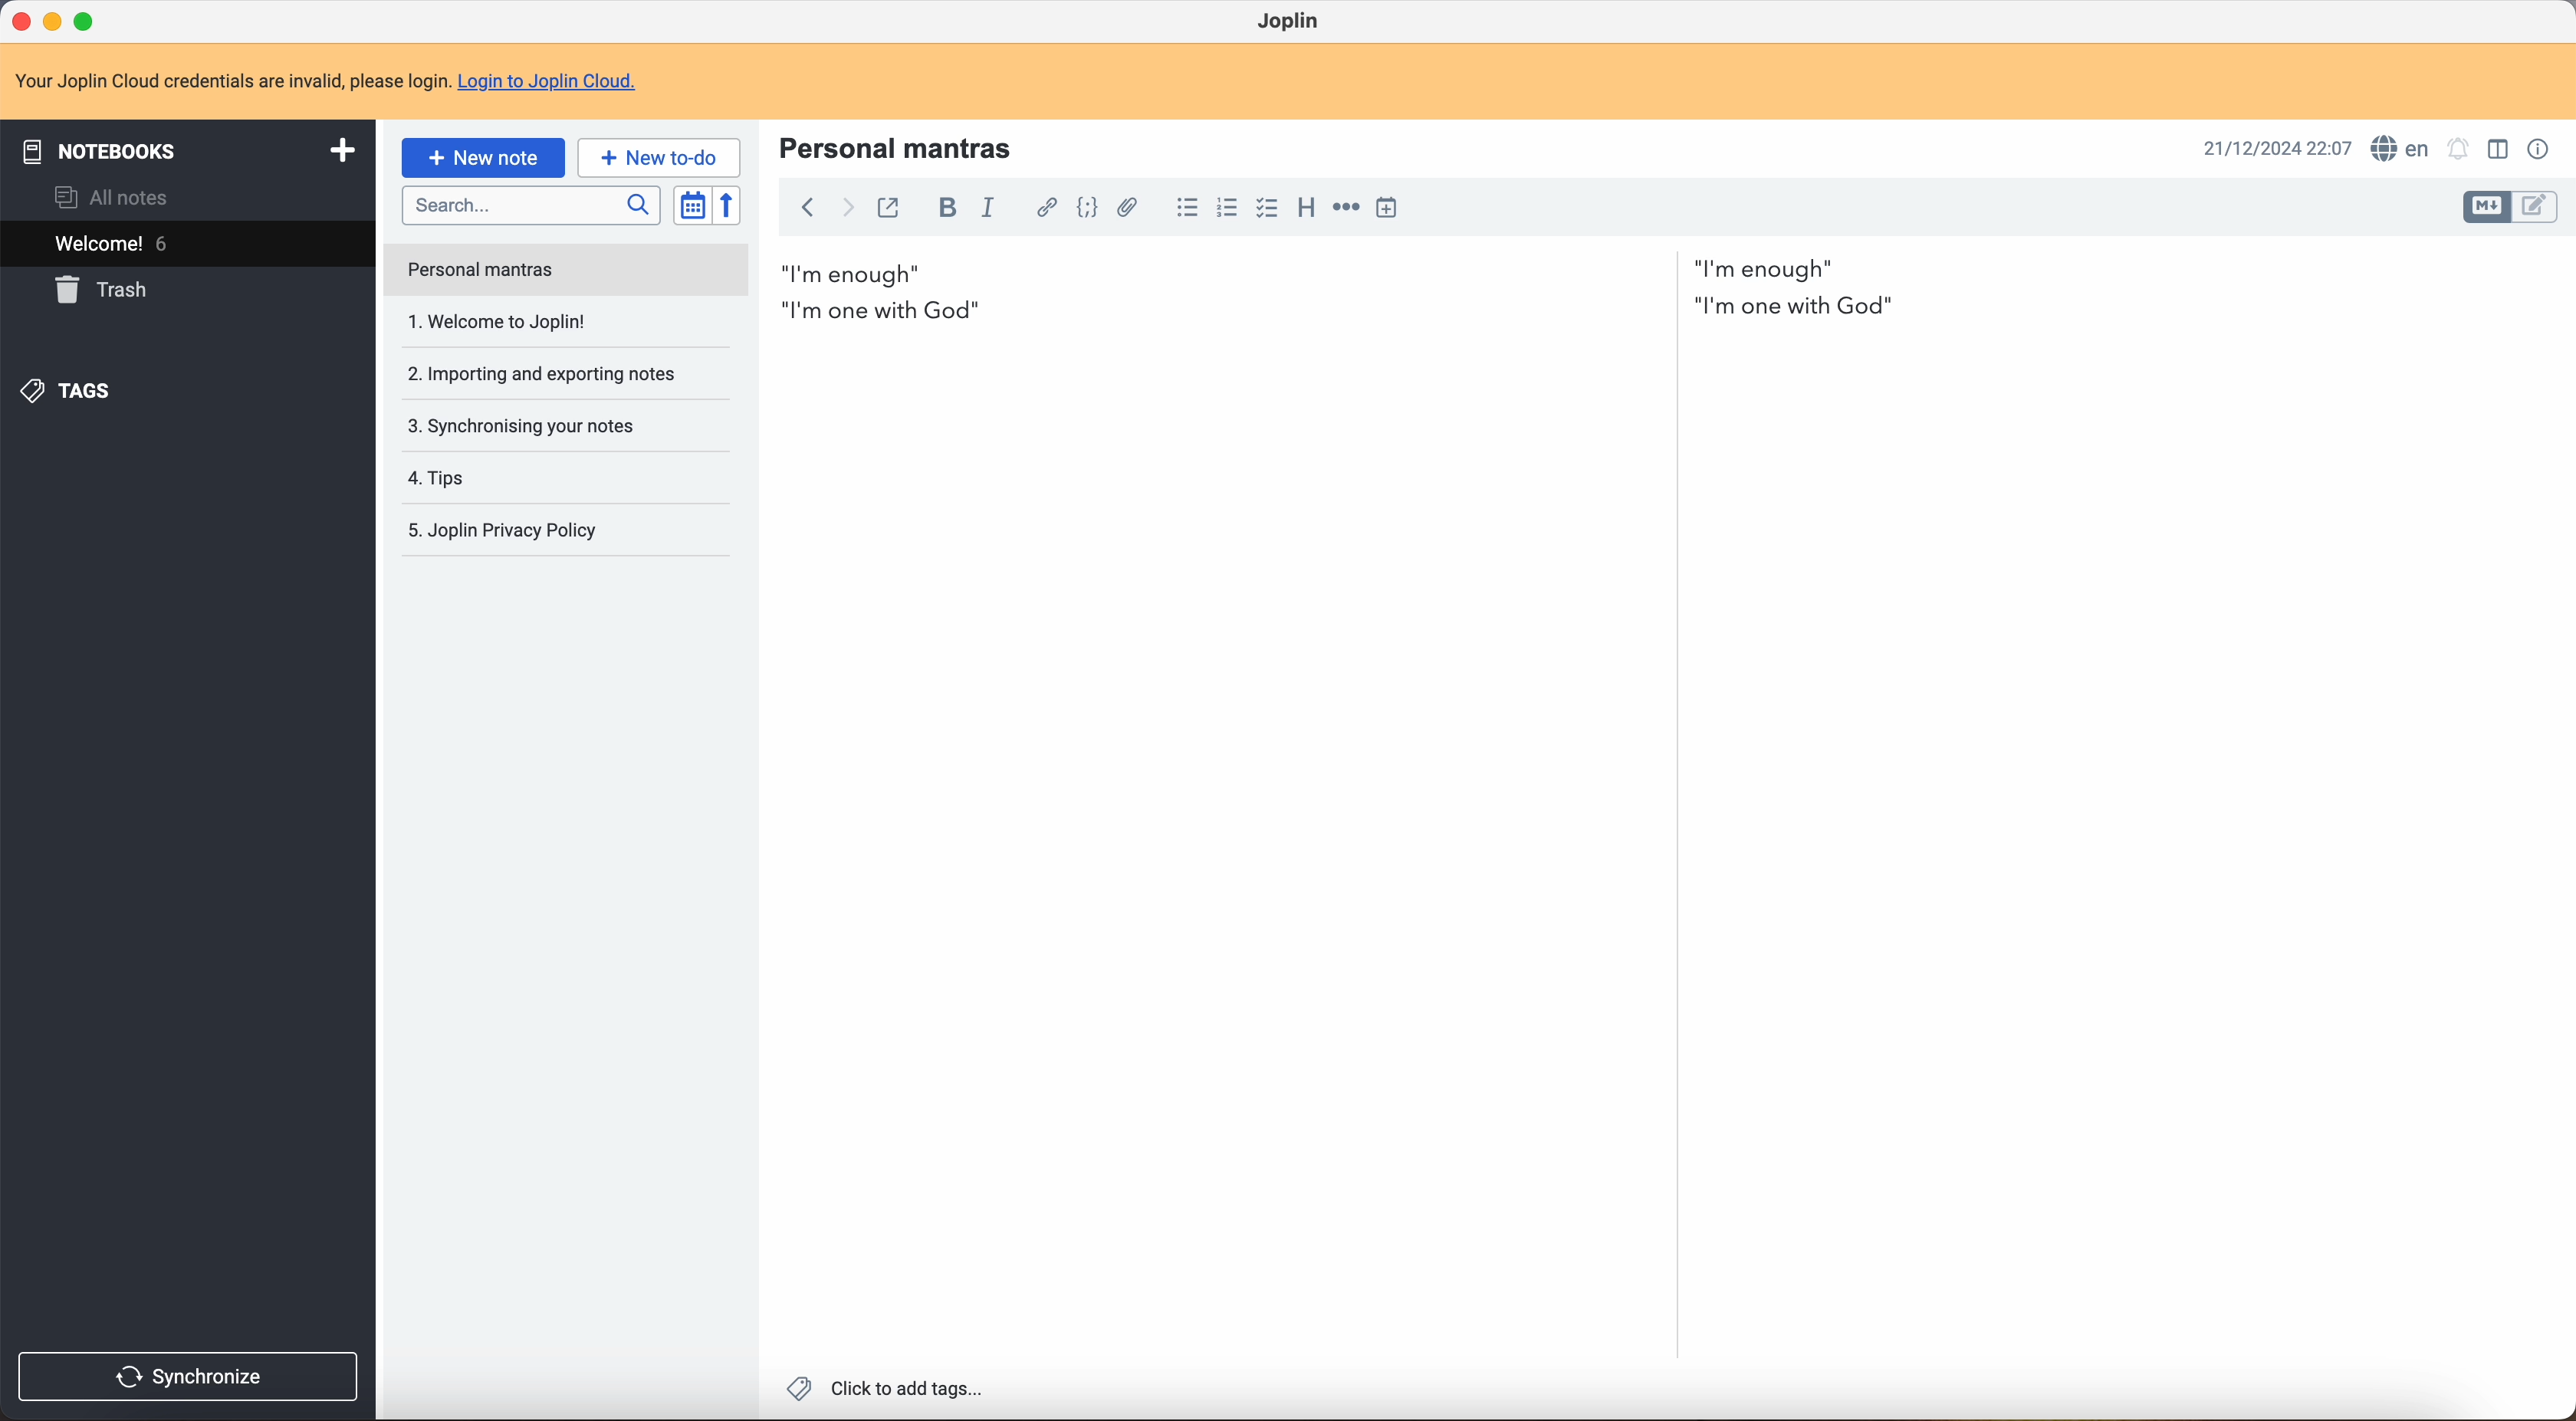 This screenshot has width=2576, height=1421. What do you see at coordinates (552, 380) in the screenshot?
I see `synchronising your notes` at bounding box center [552, 380].